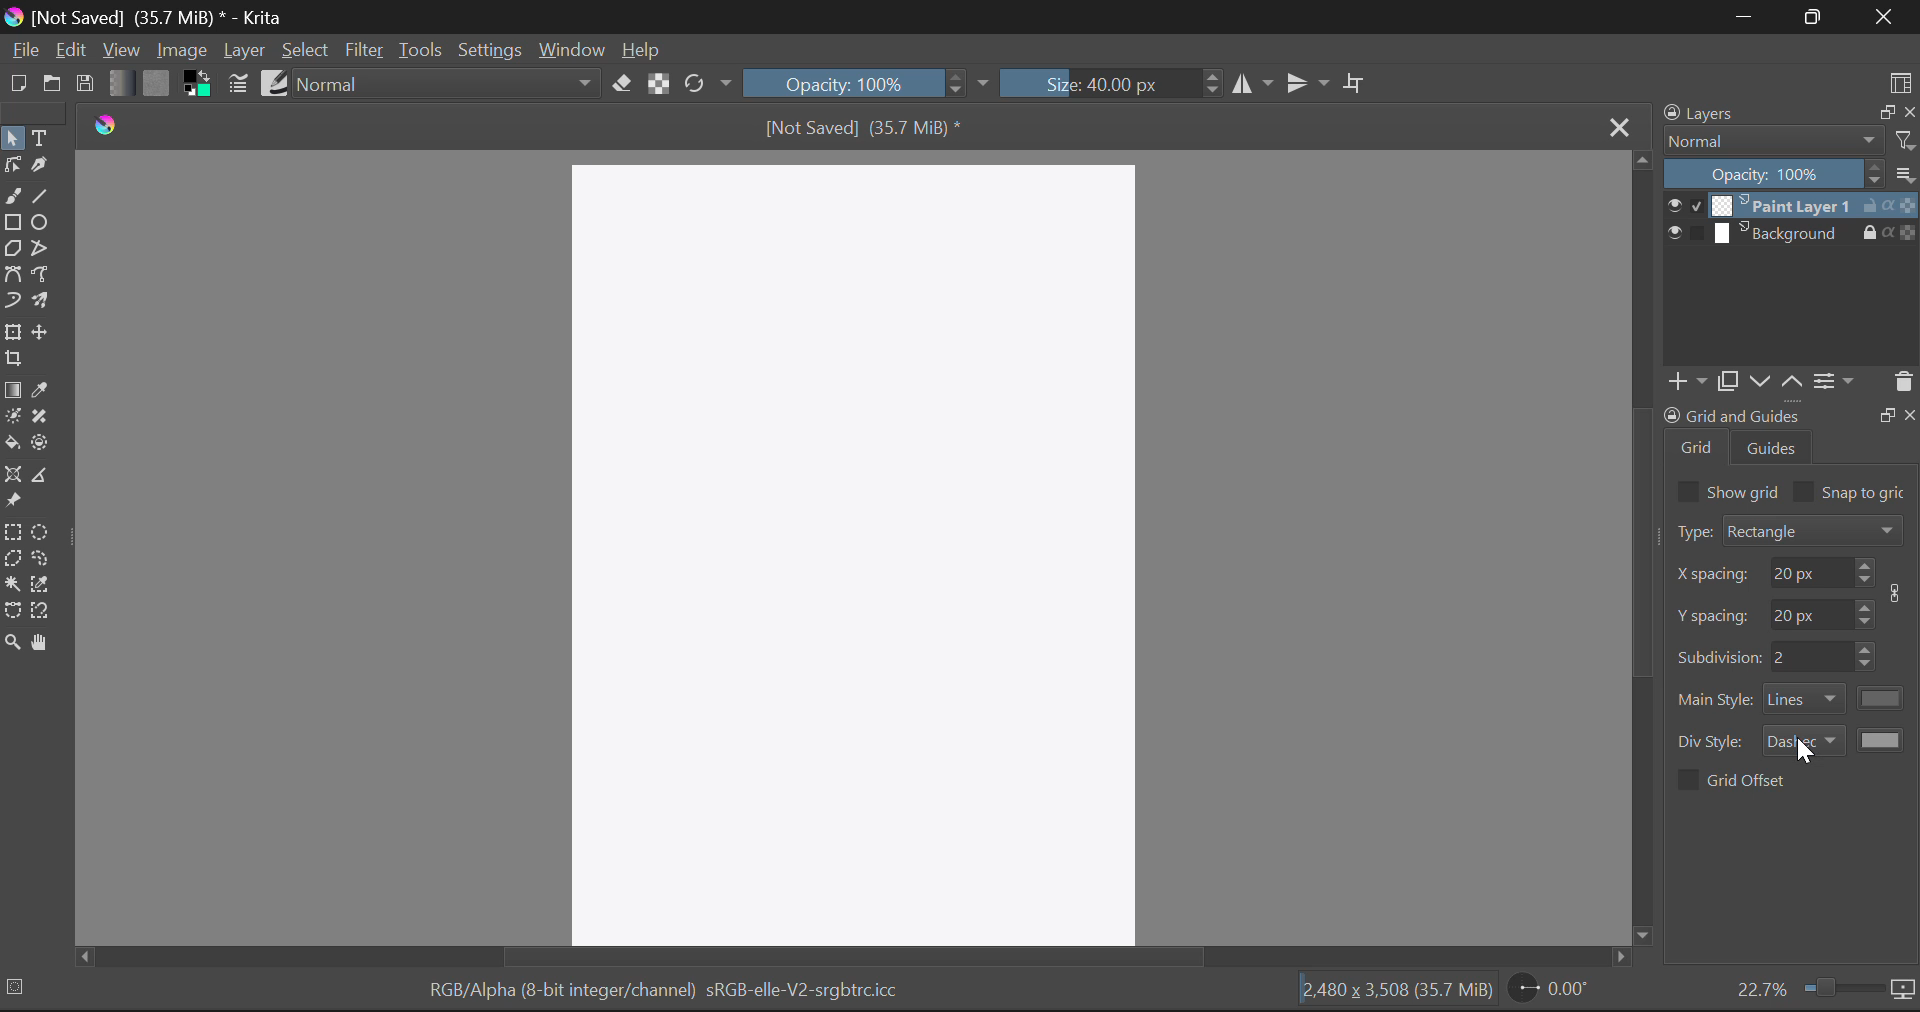  I want to click on Smart Patch Tool, so click(40, 418).